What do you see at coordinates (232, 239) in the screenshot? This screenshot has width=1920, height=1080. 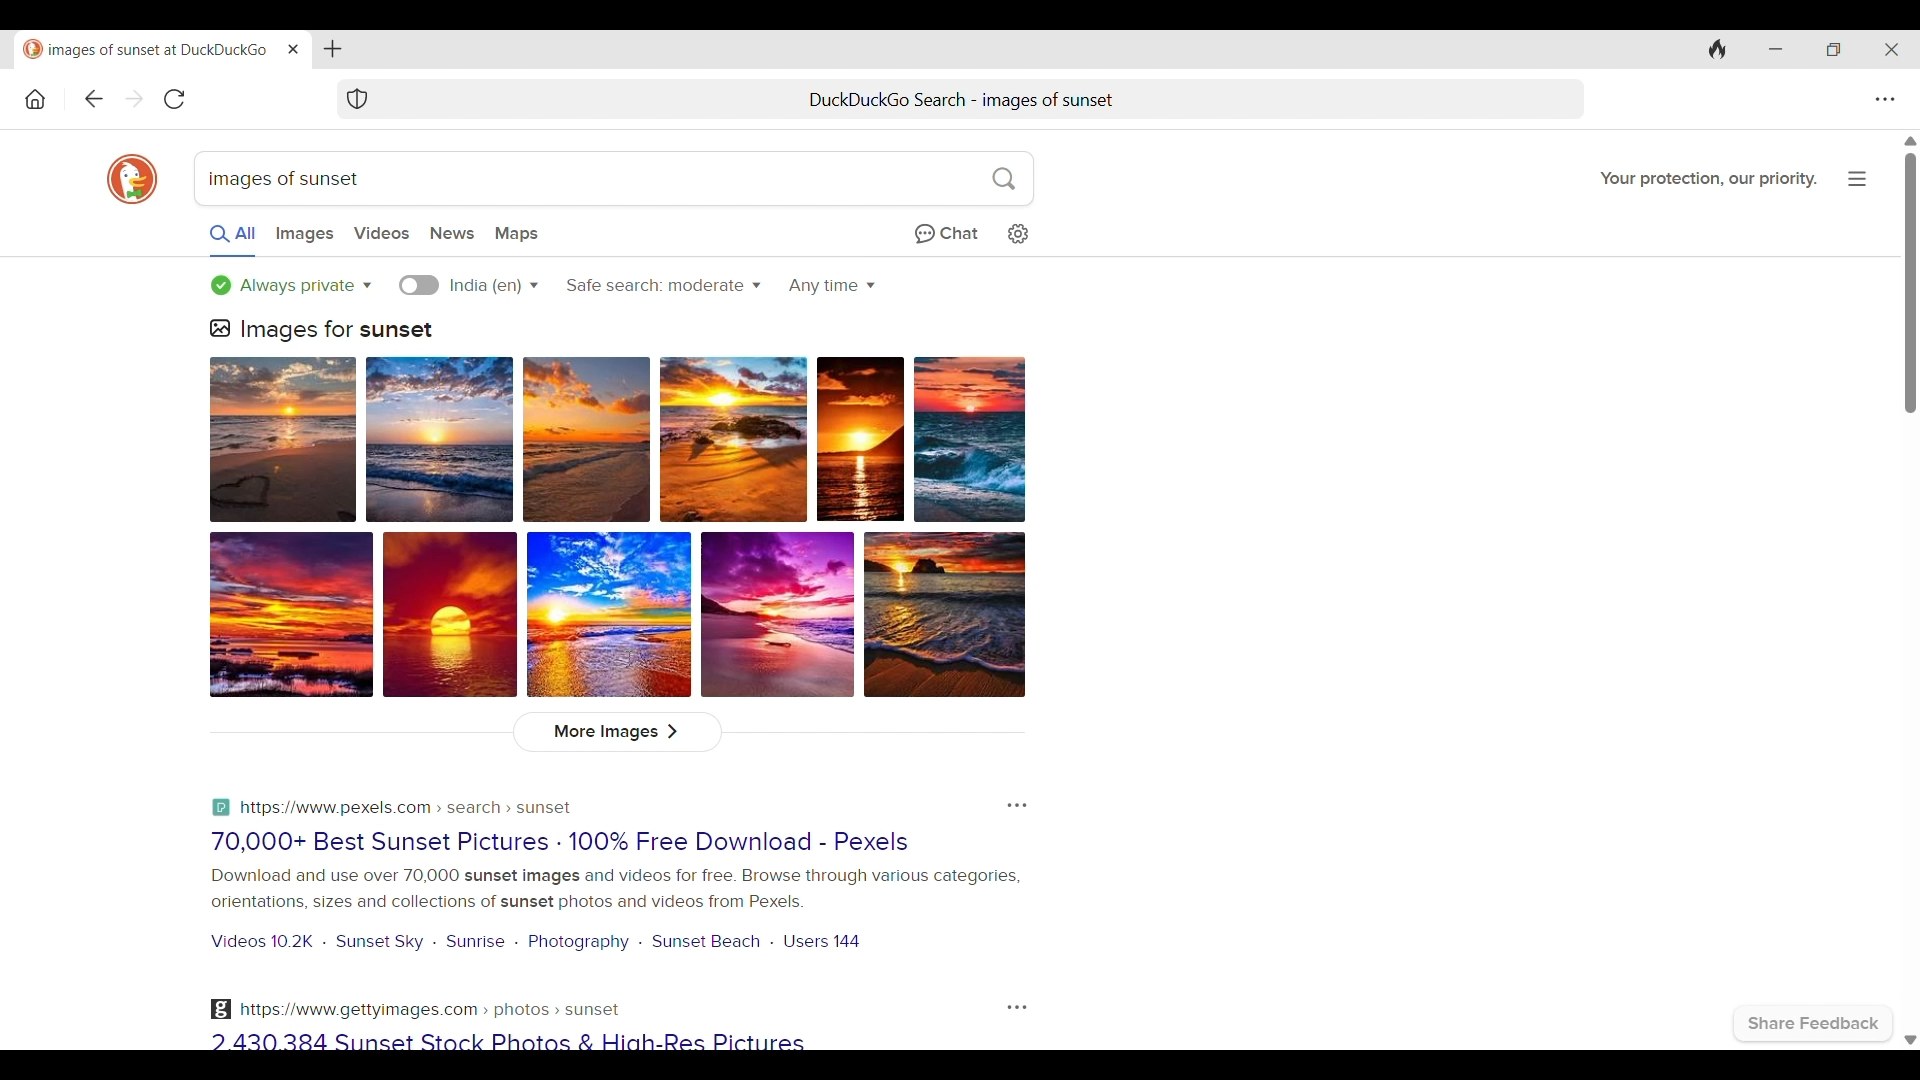 I see `All search results/Selected search` at bounding box center [232, 239].